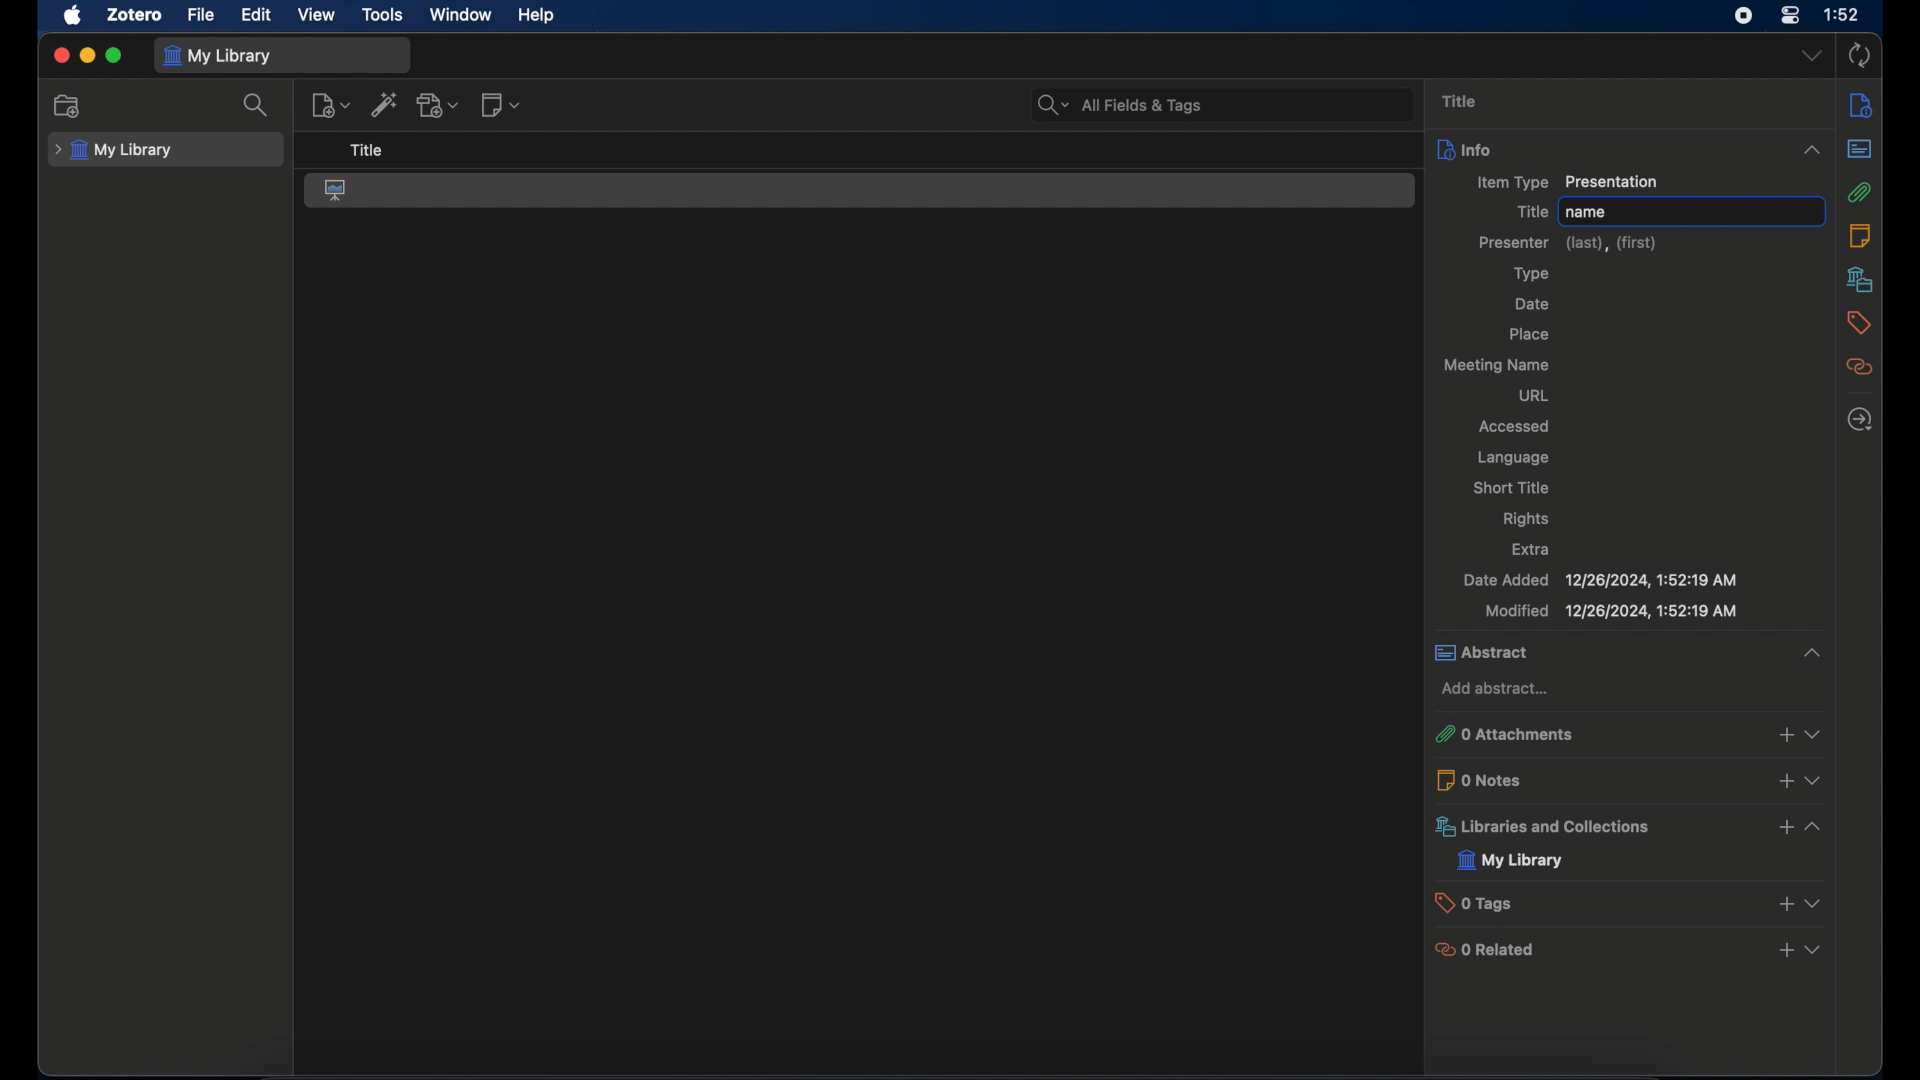 The image size is (1920, 1080). Describe the element at coordinates (536, 14) in the screenshot. I see `help` at that location.